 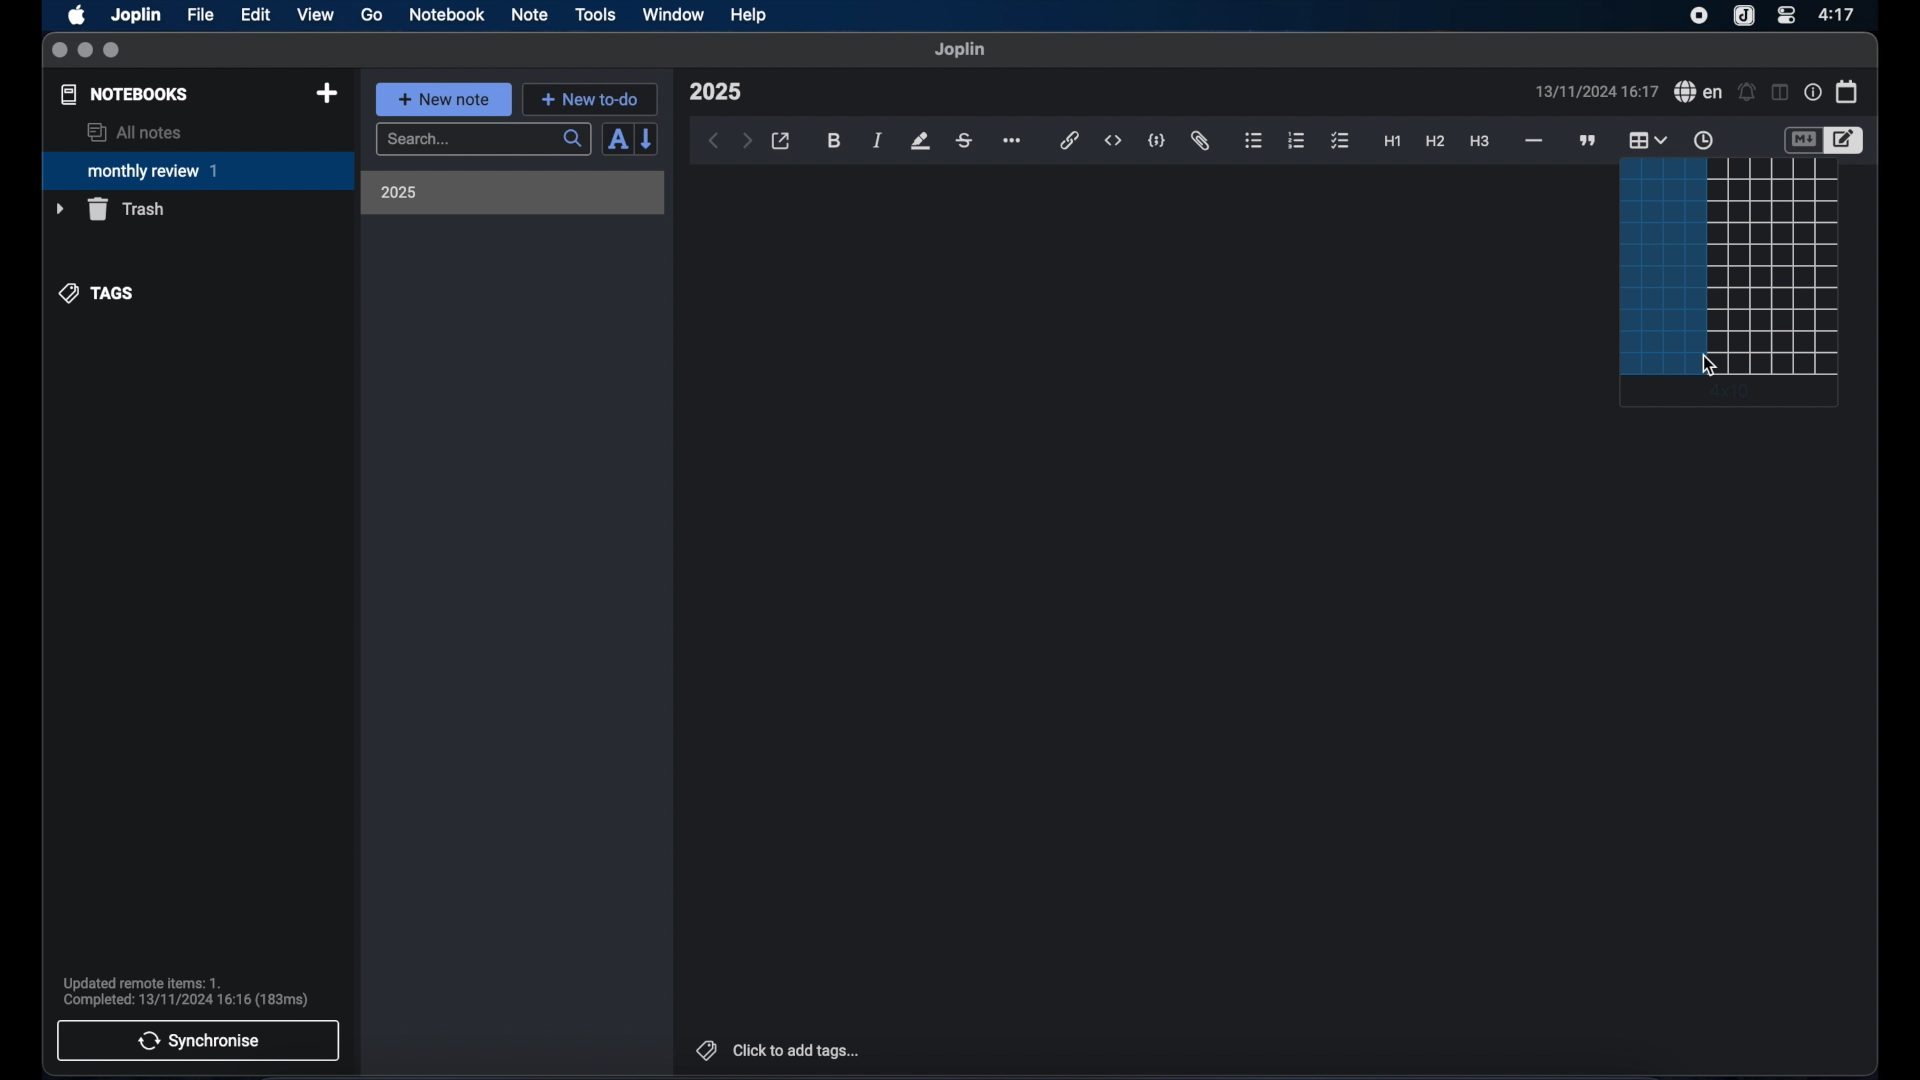 I want to click on apple icon, so click(x=75, y=15).